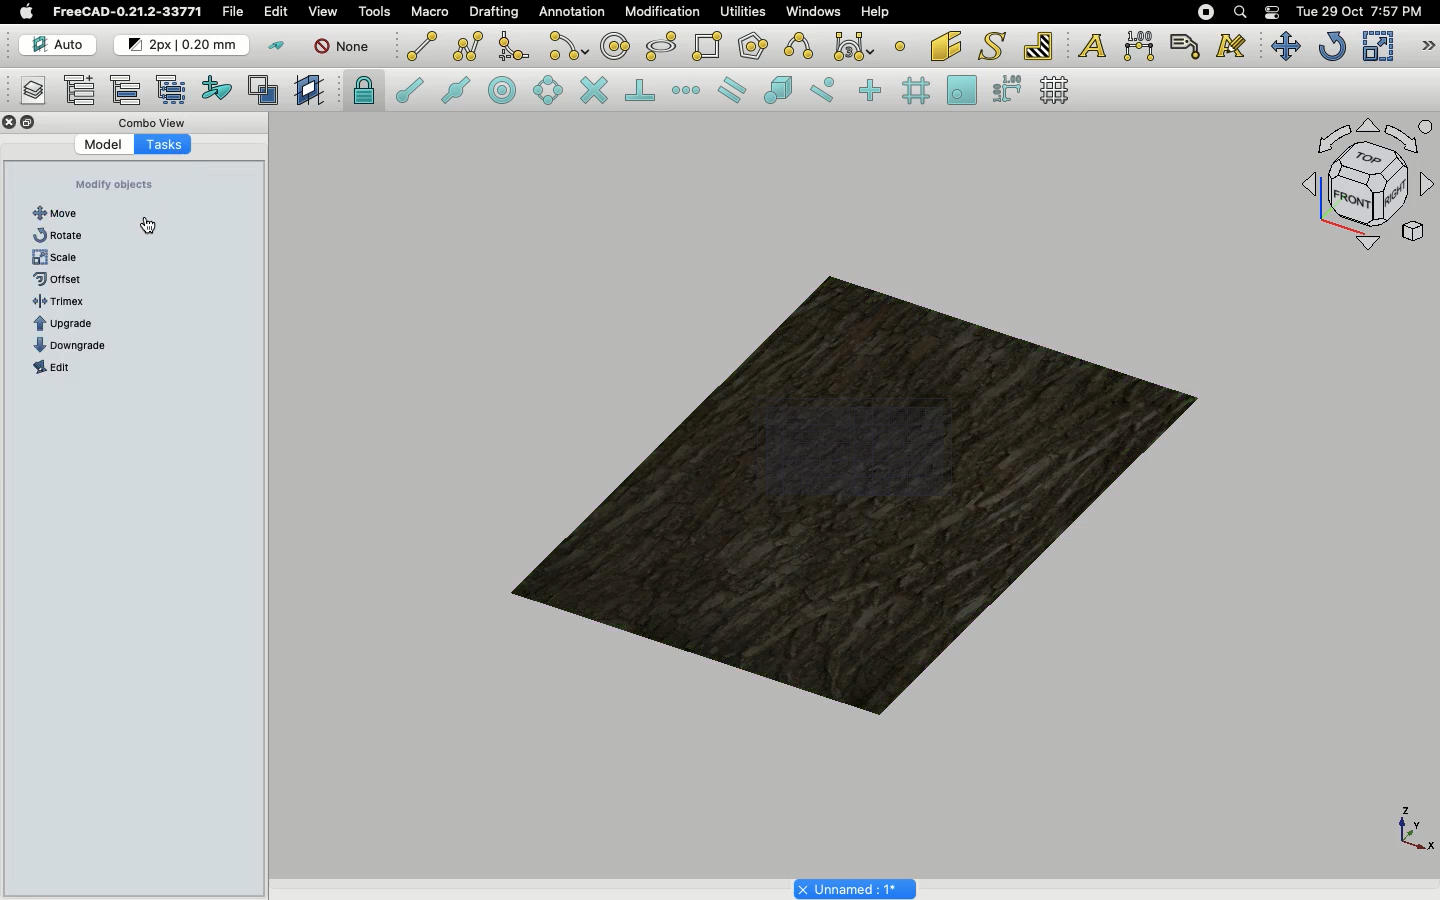 This screenshot has height=900, width=1440. Describe the element at coordinates (422, 46) in the screenshot. I see `Line` at that location.